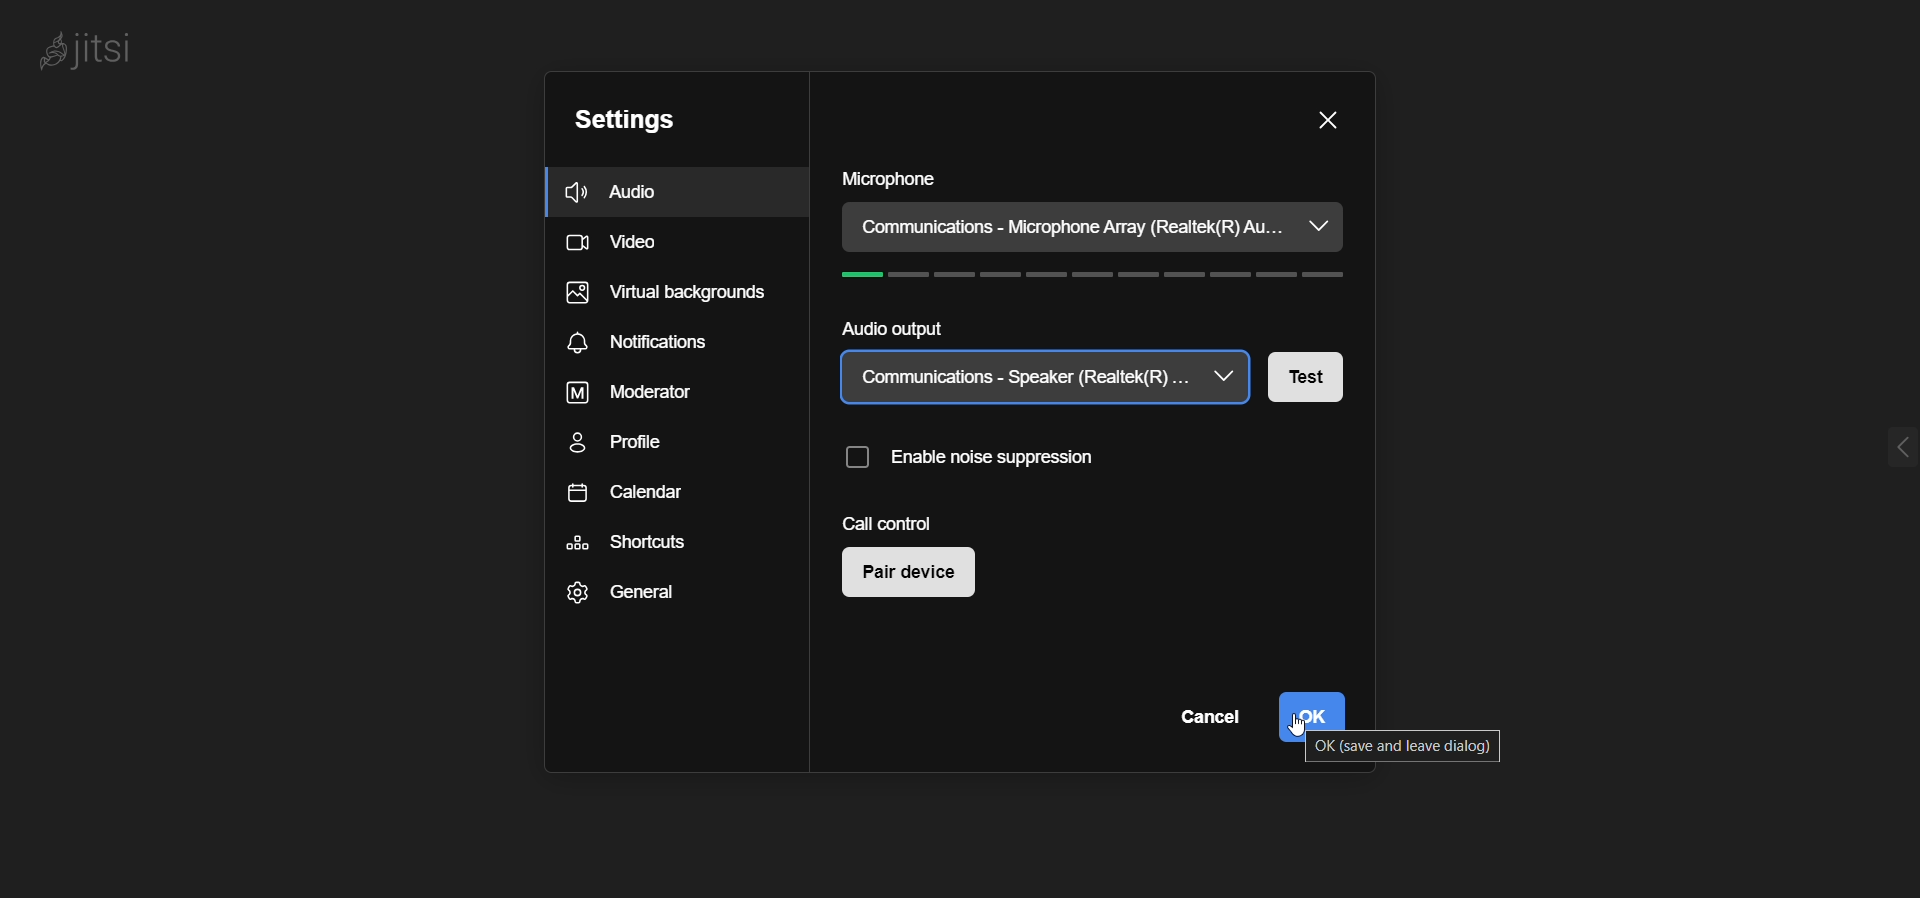 The width and height of the screenshot is (1920, 898). Describe the element at coordinates (1316, 706) in the screenshot. I see `ok` at that location.